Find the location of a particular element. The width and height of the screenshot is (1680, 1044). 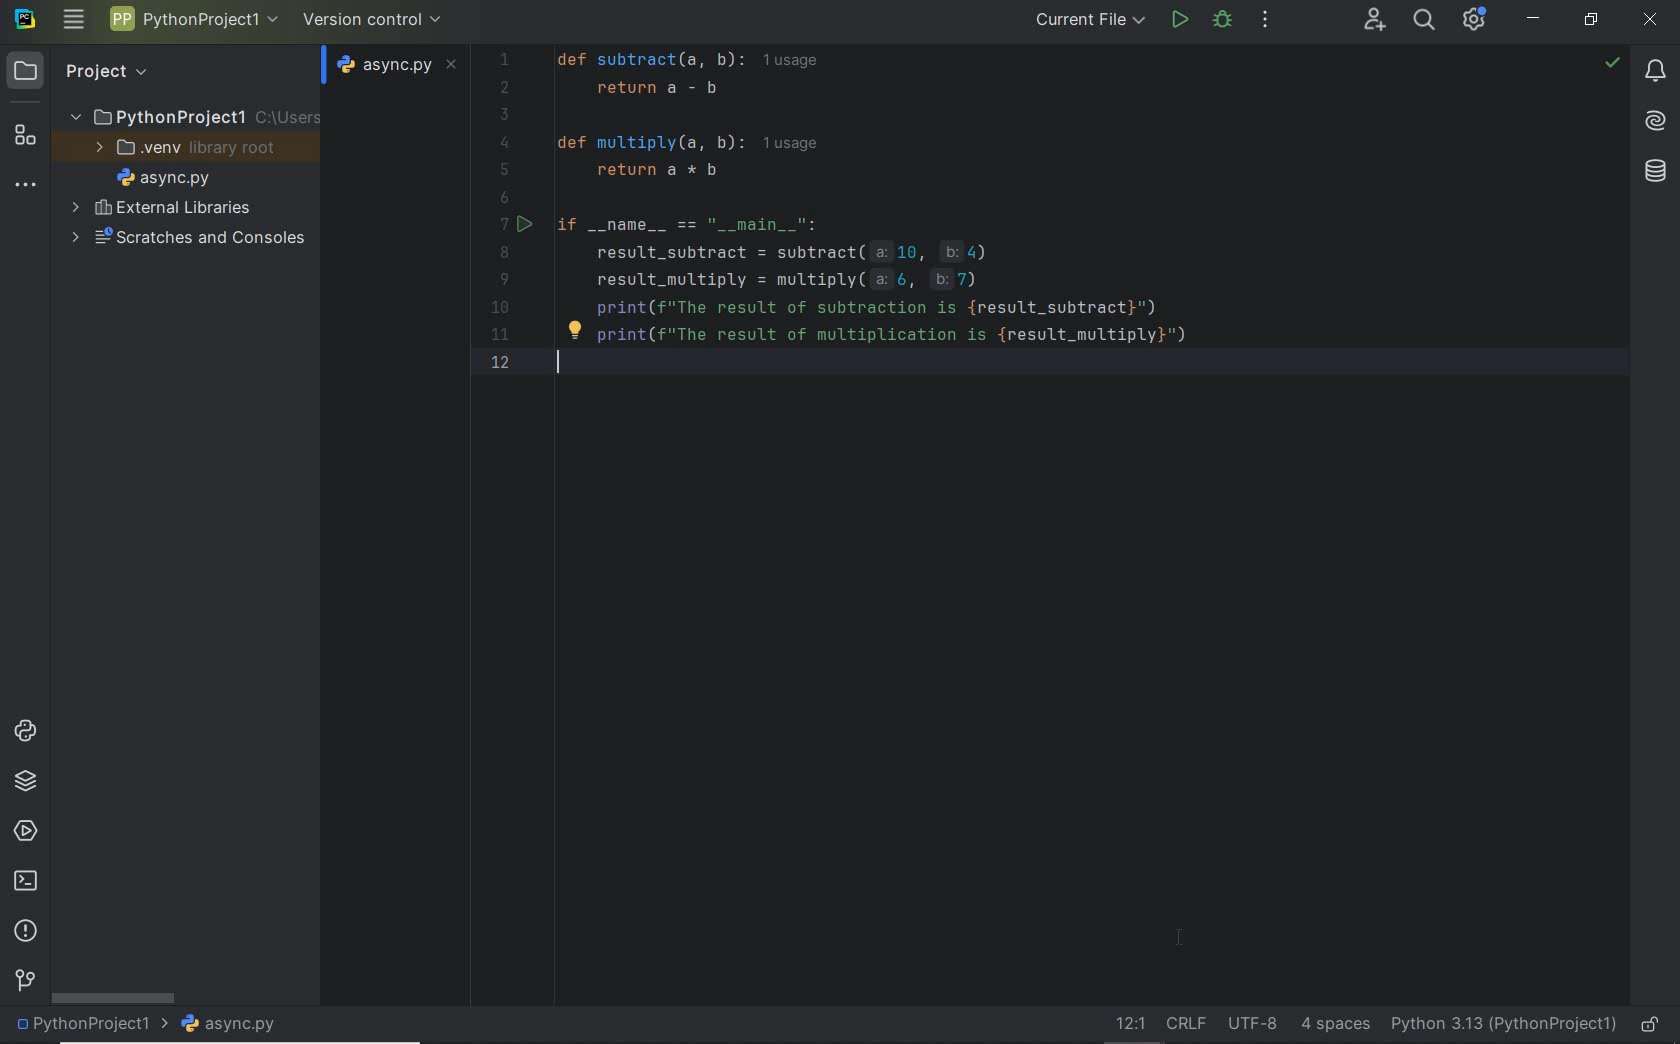

database is located at coordinates (1652, 174).